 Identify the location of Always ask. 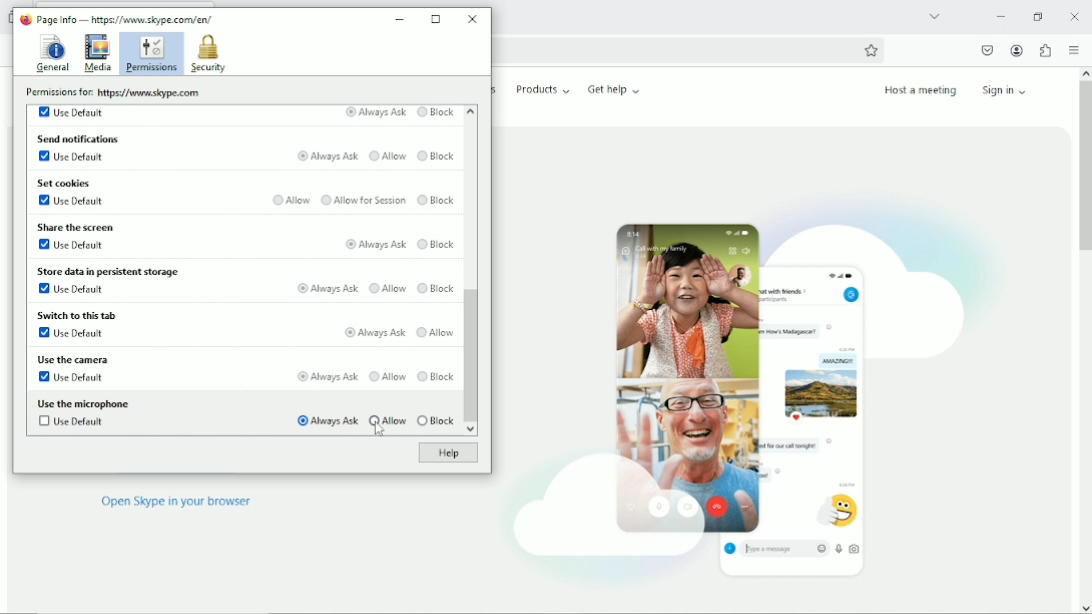
(329, 156).